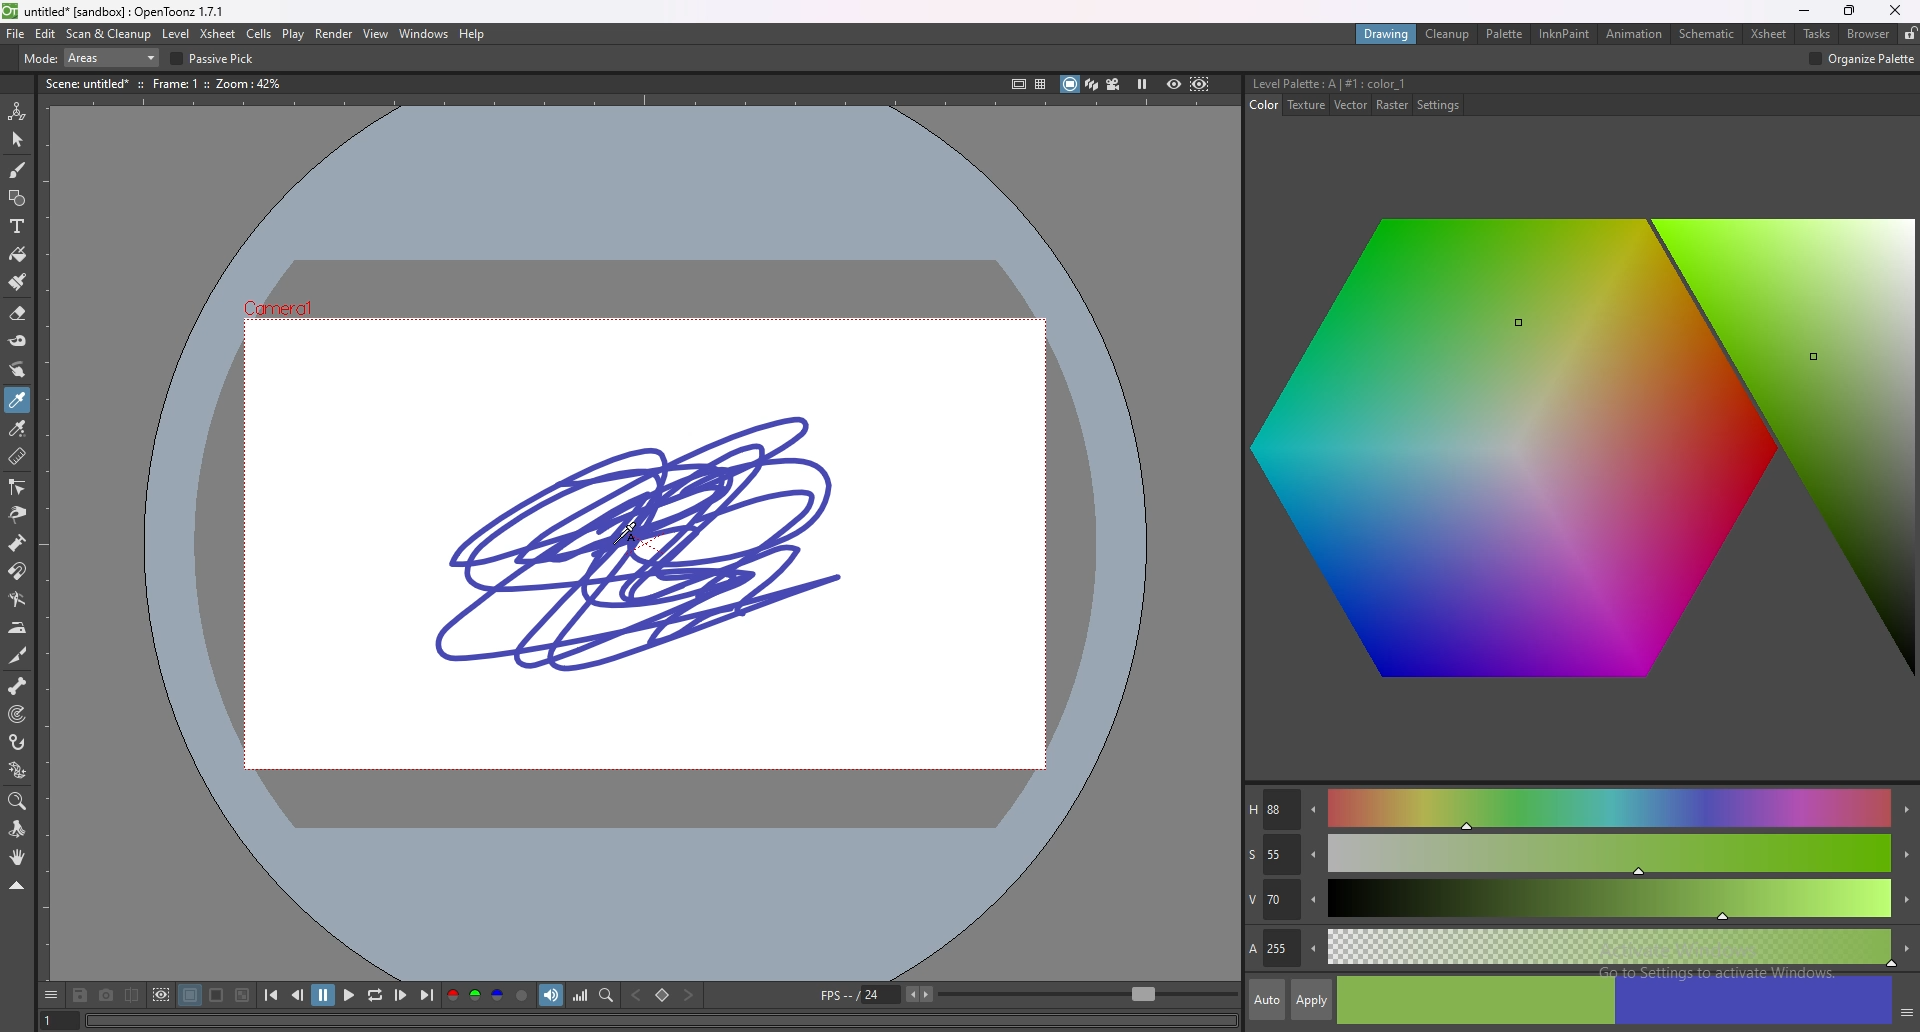 The width and height of the screenshot is (1920, 1032). I want to click on red channel, so click(450, 995).